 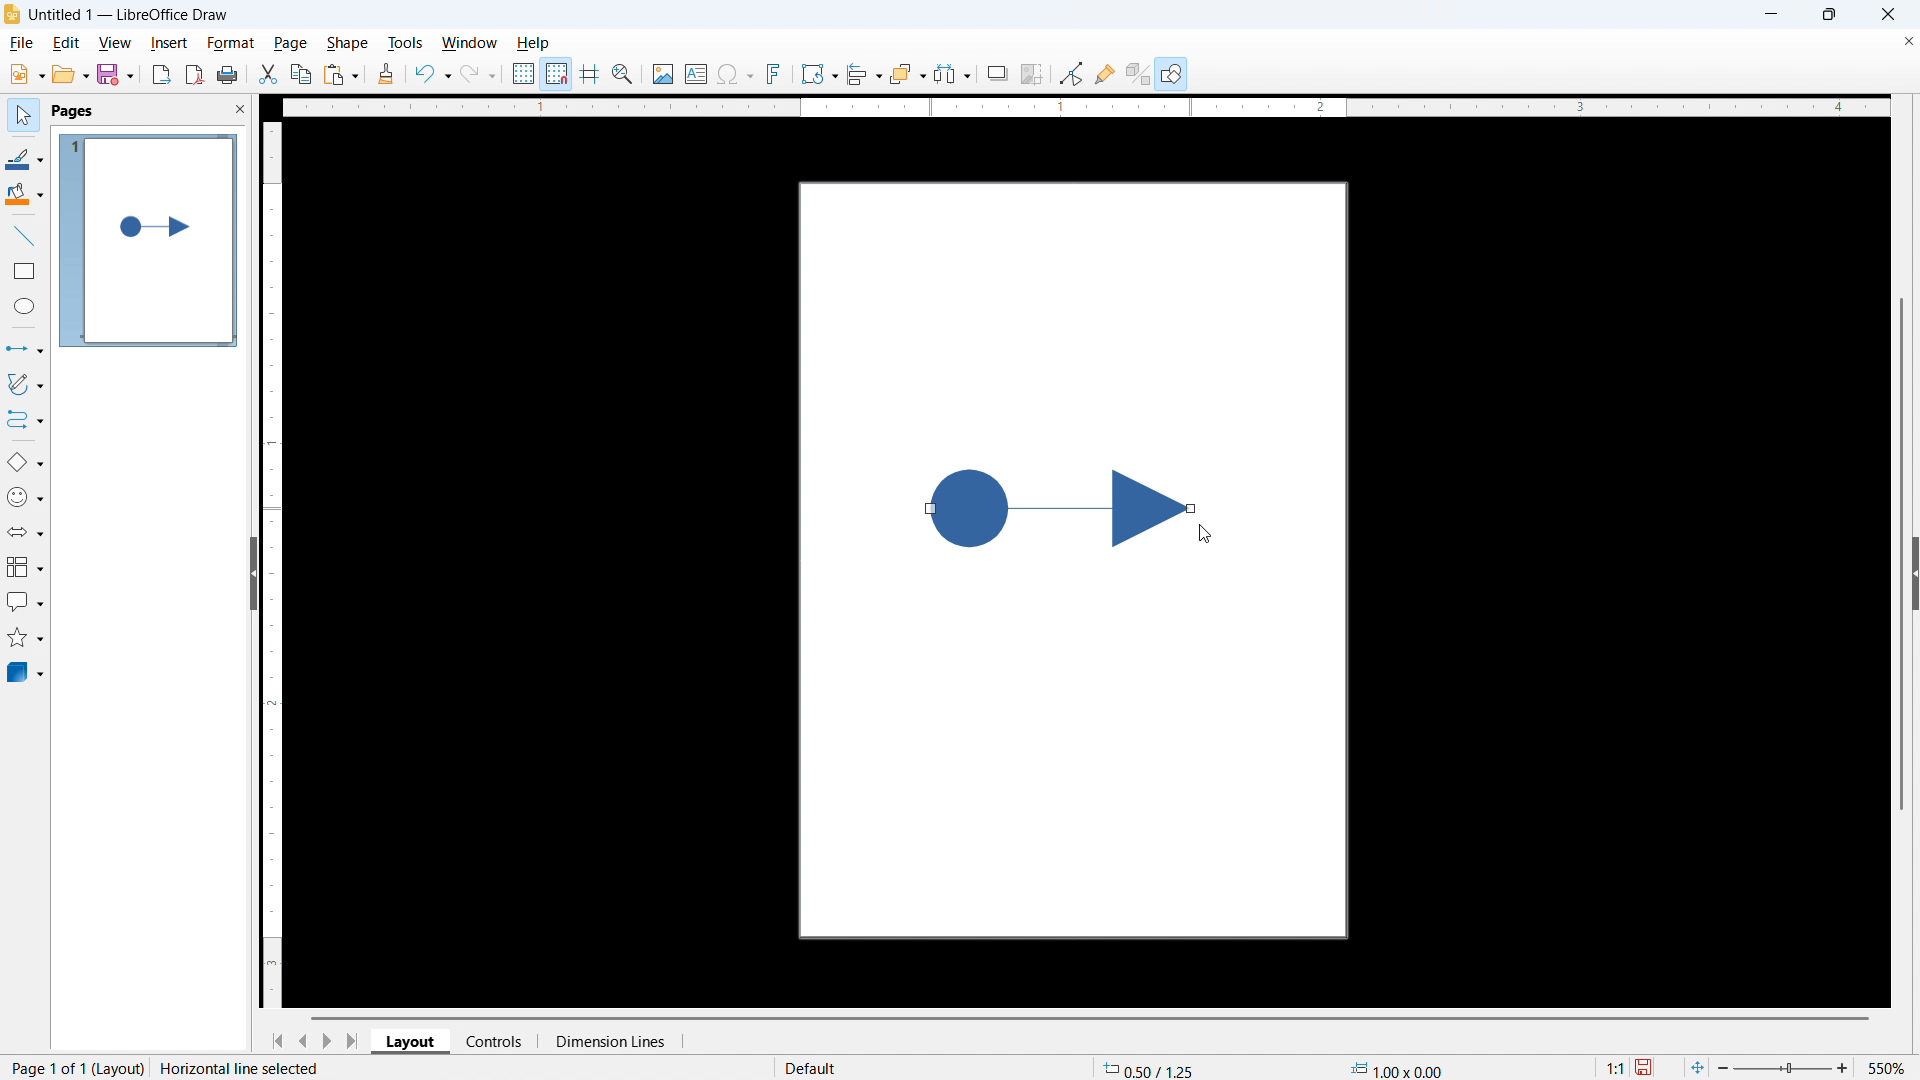 I want to click on show Glue Point functions , so click(x=1104, y=73).